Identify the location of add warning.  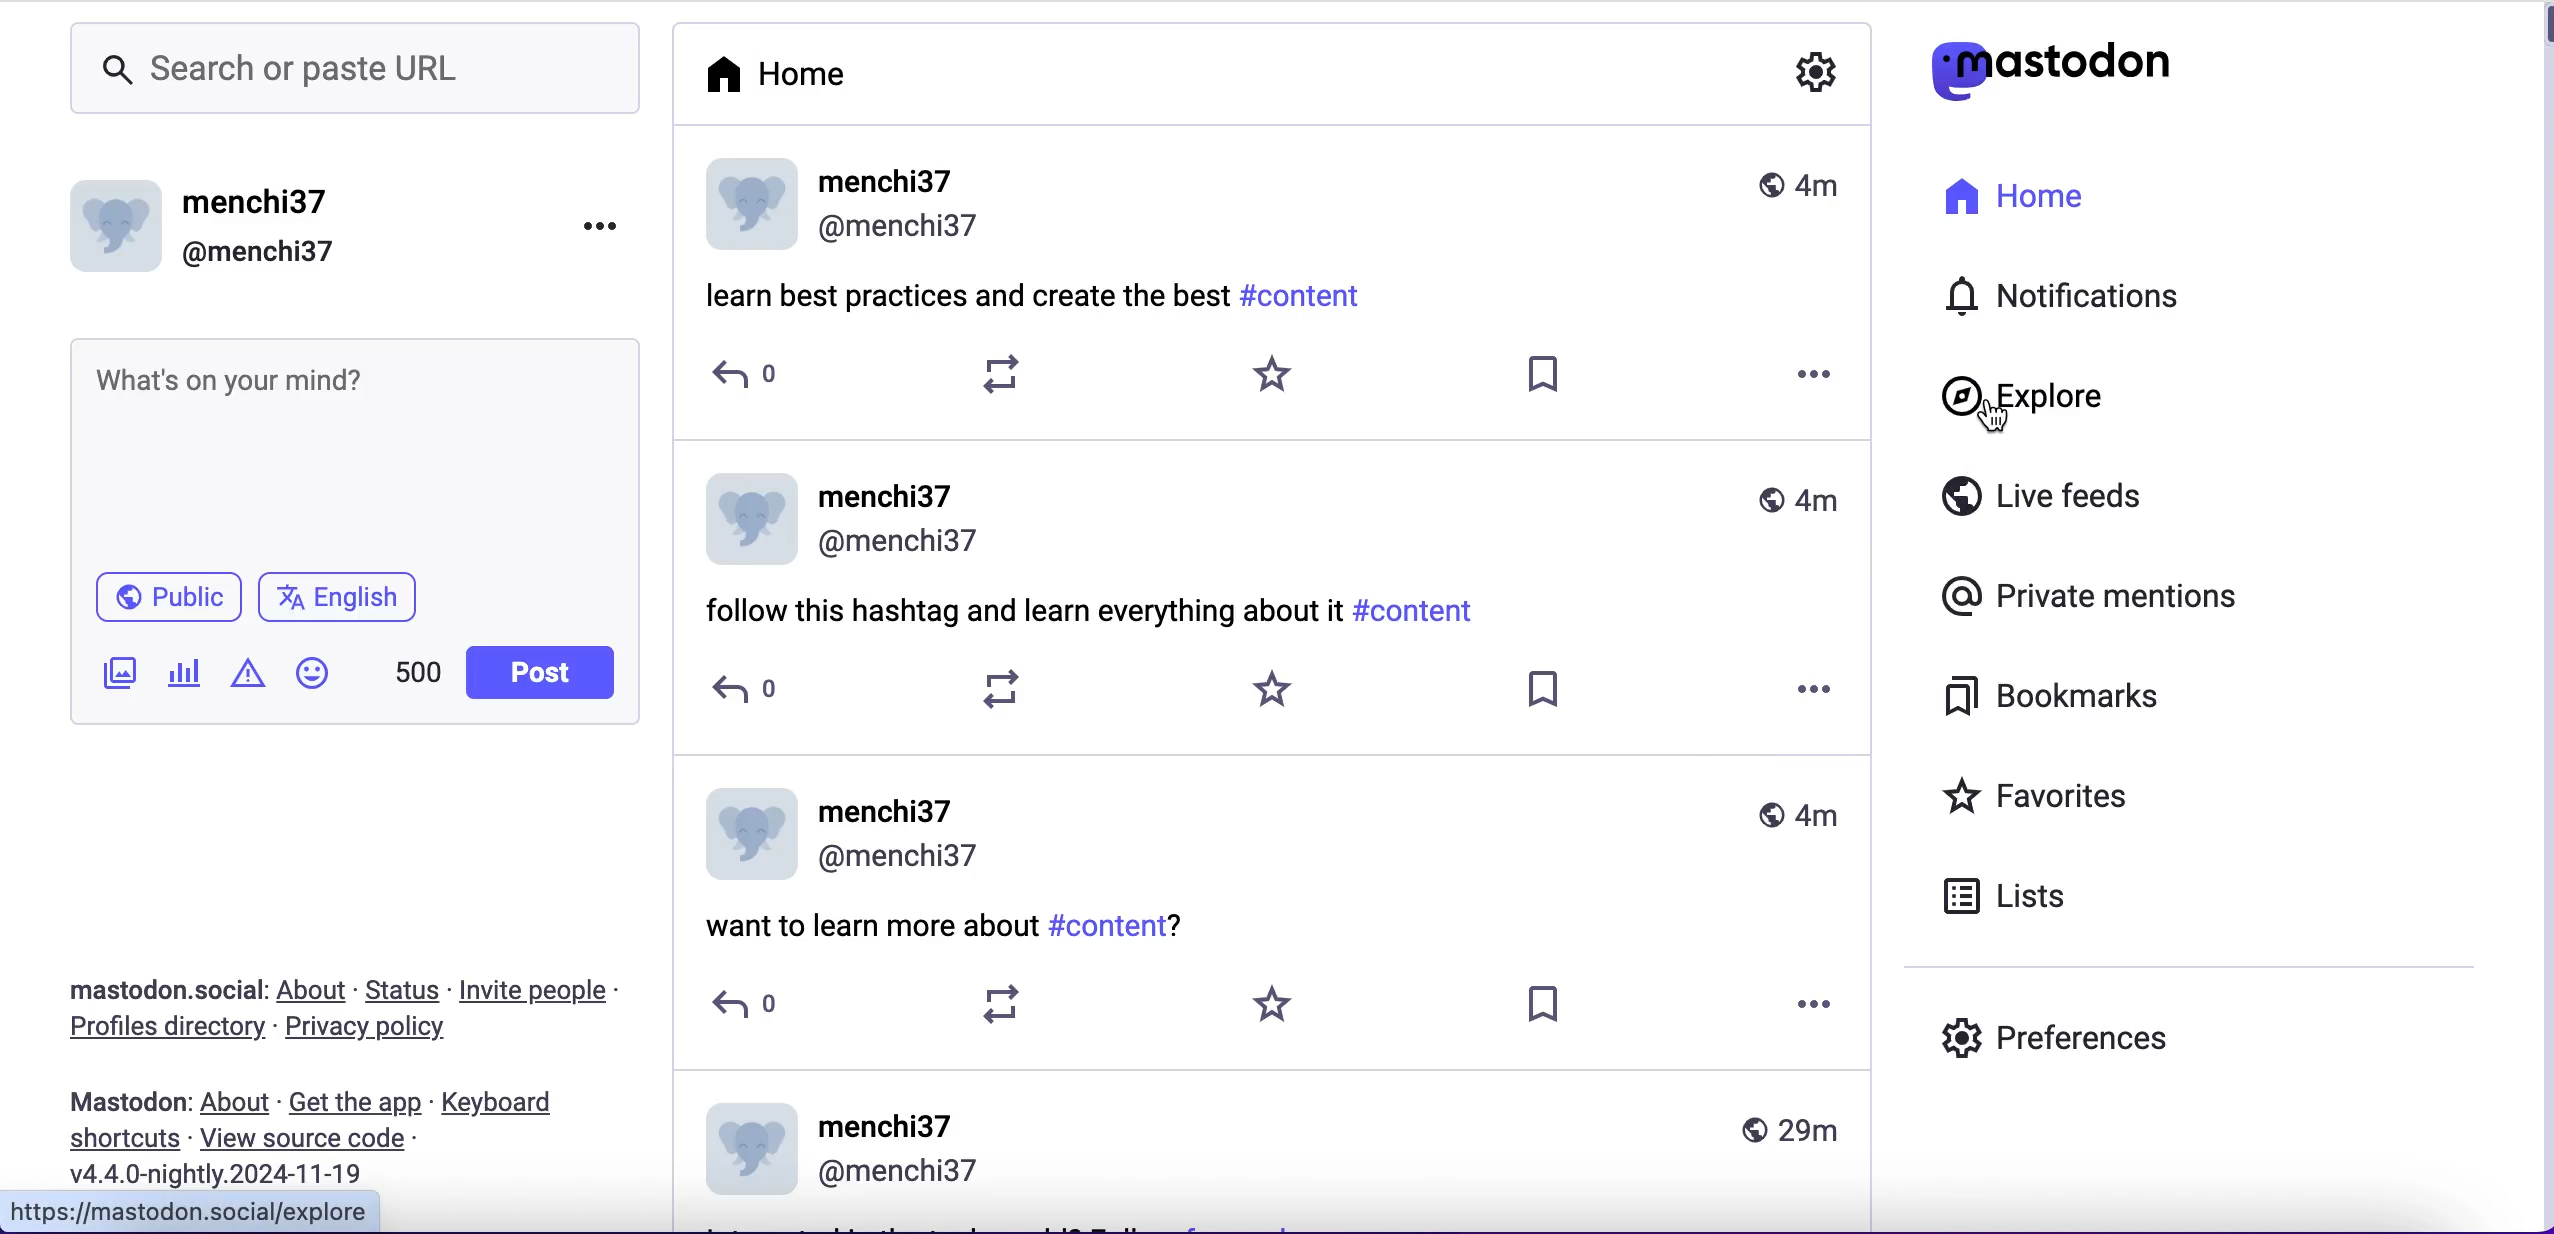
(251, 673).